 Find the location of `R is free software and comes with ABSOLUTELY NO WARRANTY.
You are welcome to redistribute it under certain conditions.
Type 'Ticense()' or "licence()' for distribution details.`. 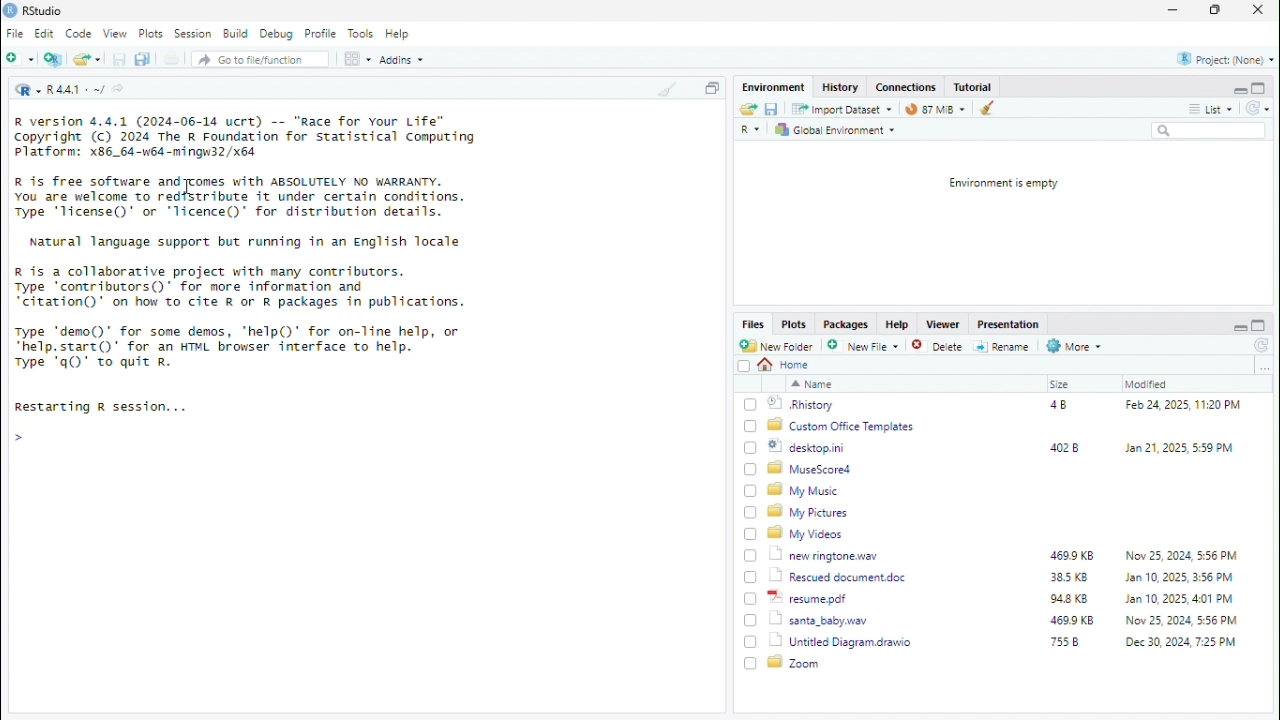

R is free software and comes with ABSOLUTELY NO WARRANTY.
You are welcome to redistribute it under certain conditions.
Type 'Ticense()' or "licence()' for distribution details. is located at coordinates (242, 199).